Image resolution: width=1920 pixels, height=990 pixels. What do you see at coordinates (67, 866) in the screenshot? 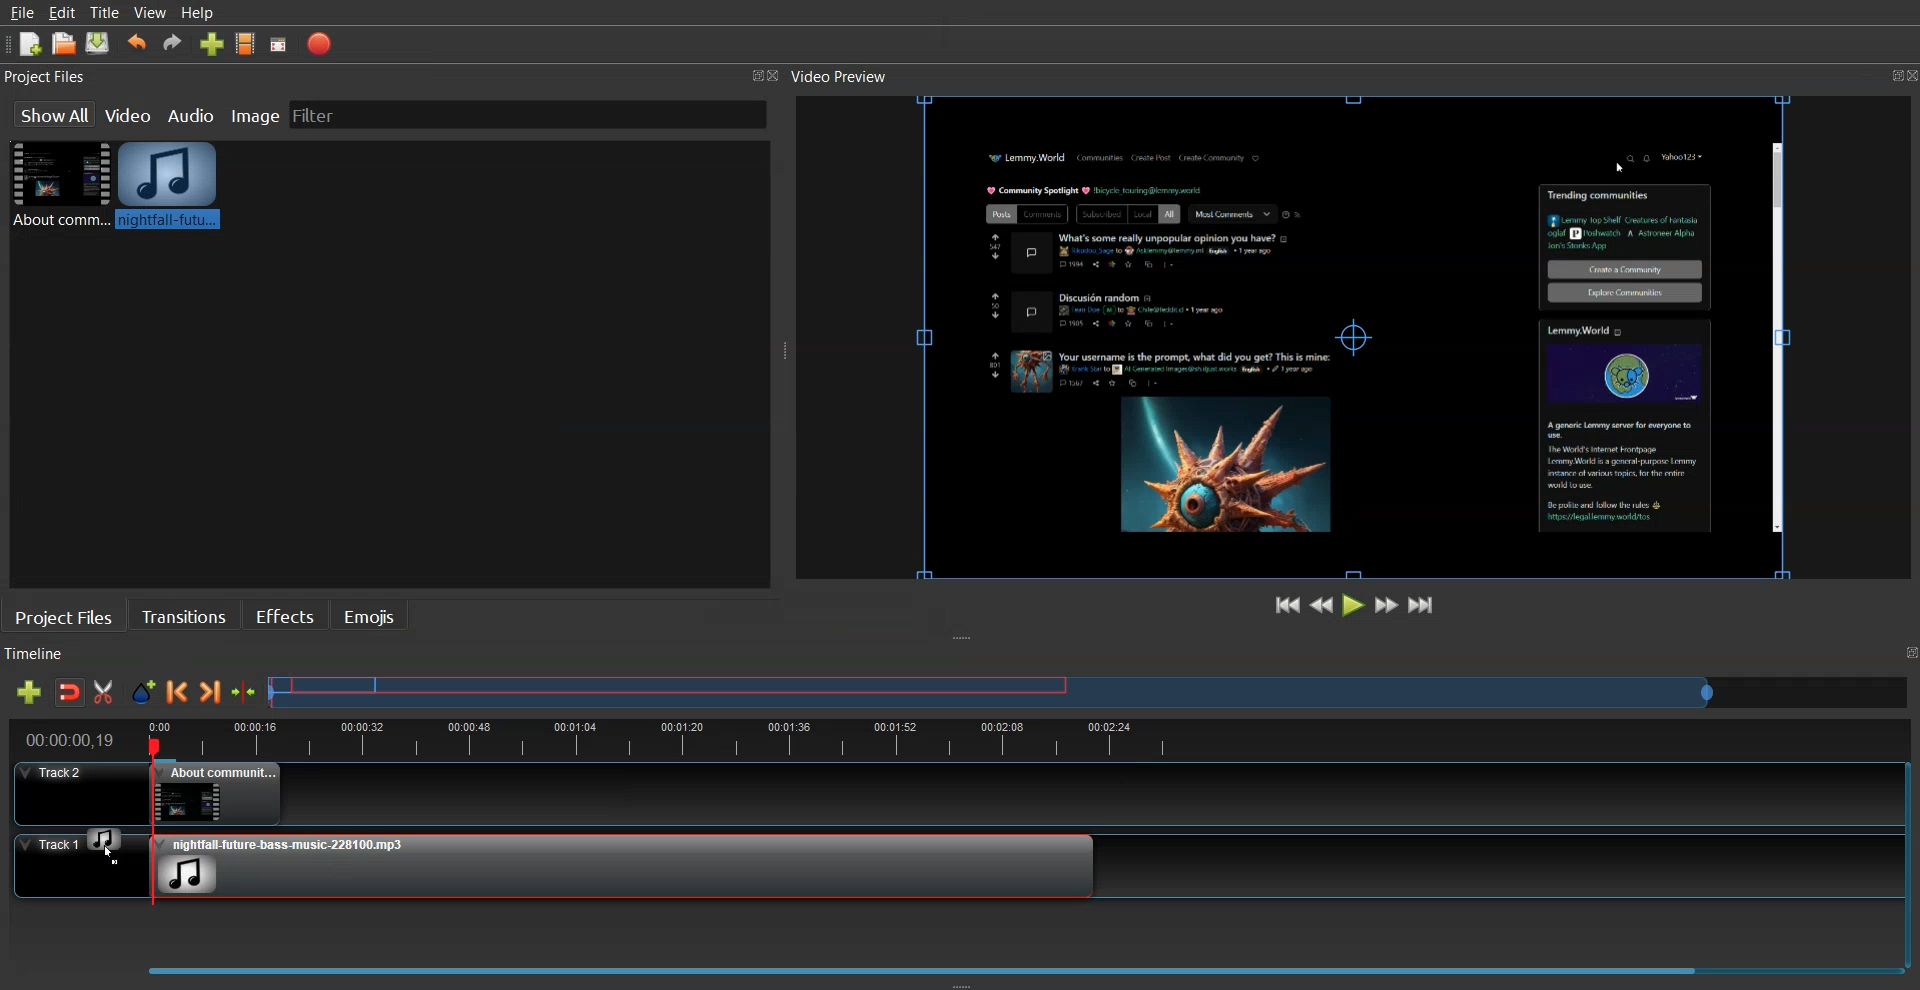
I see `Track 1` at bounding box center [67, 866].